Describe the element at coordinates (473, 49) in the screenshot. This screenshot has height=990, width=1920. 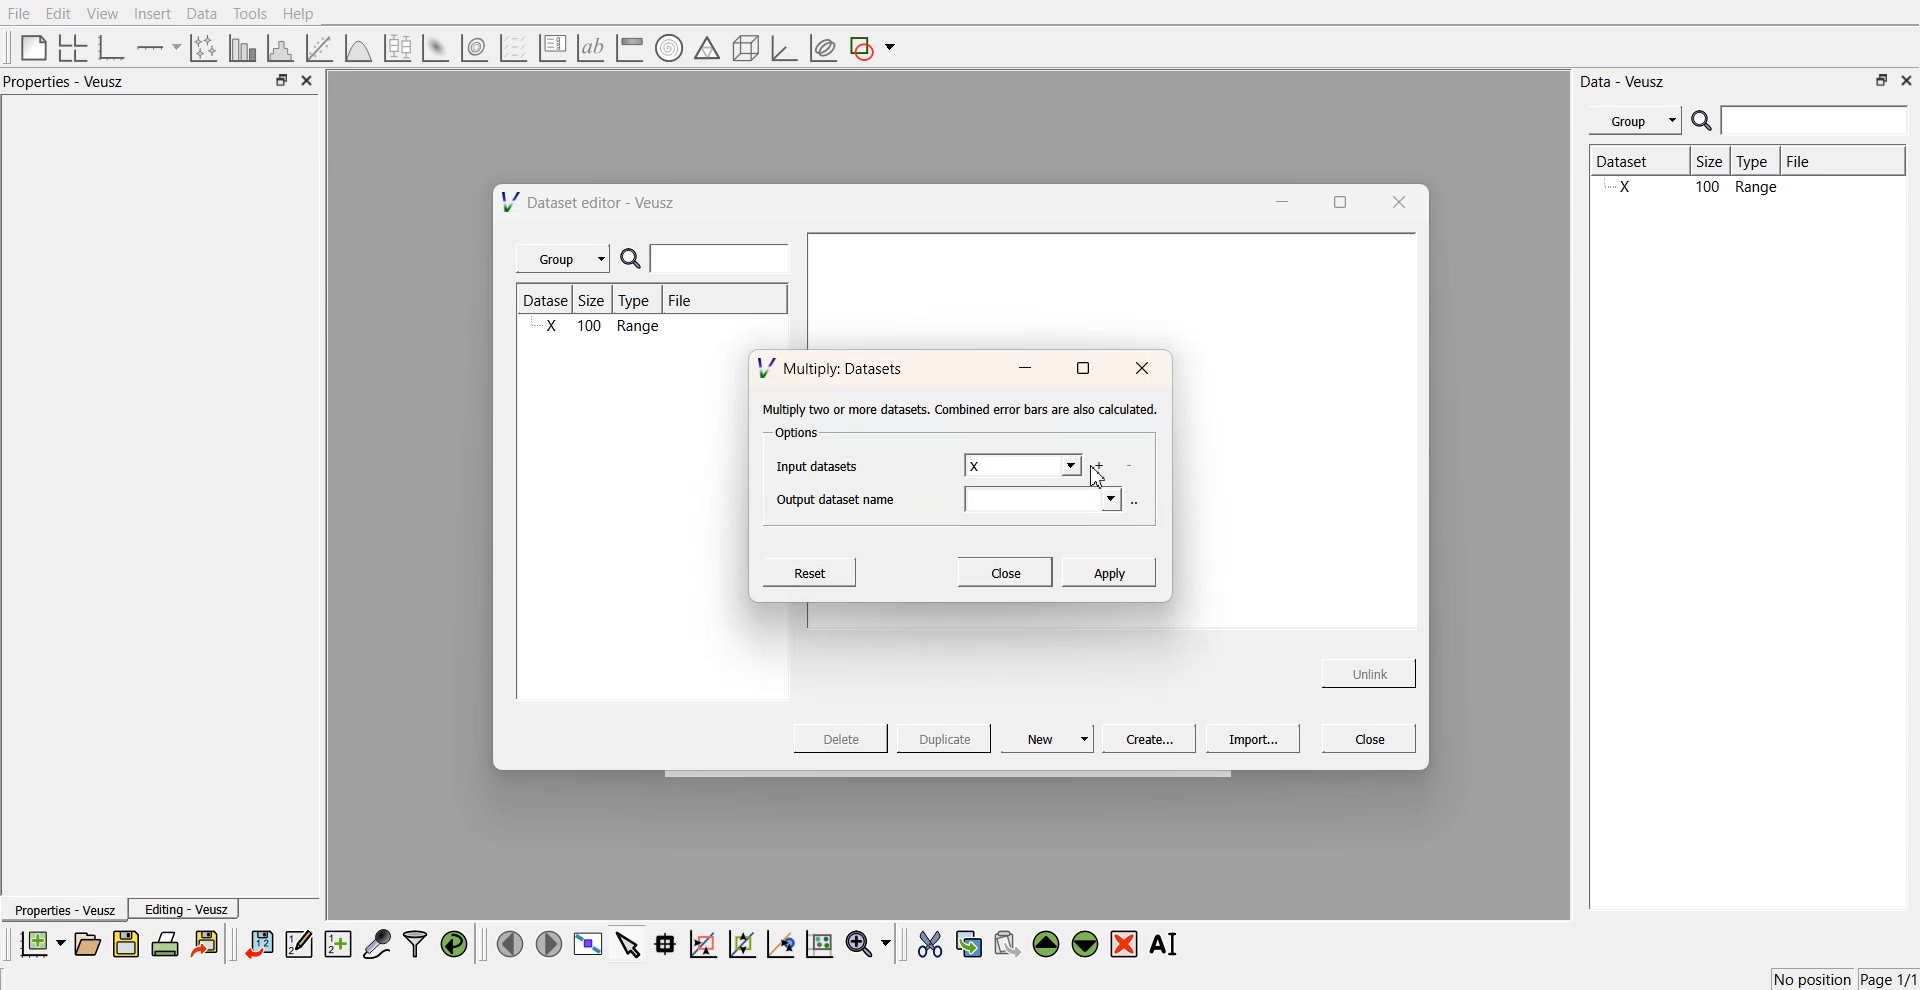
I see `plot a 2d data set as contour` at that location.